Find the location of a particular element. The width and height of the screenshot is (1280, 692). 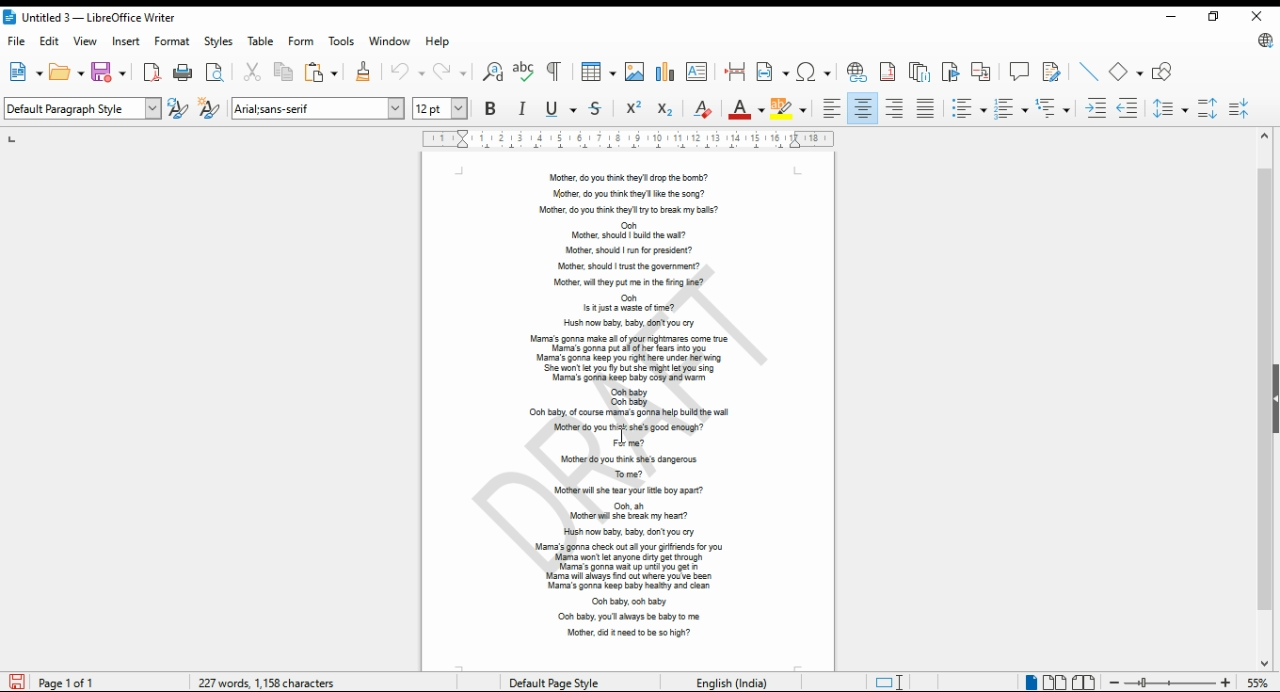

Language is located at coordinates (726, 682).